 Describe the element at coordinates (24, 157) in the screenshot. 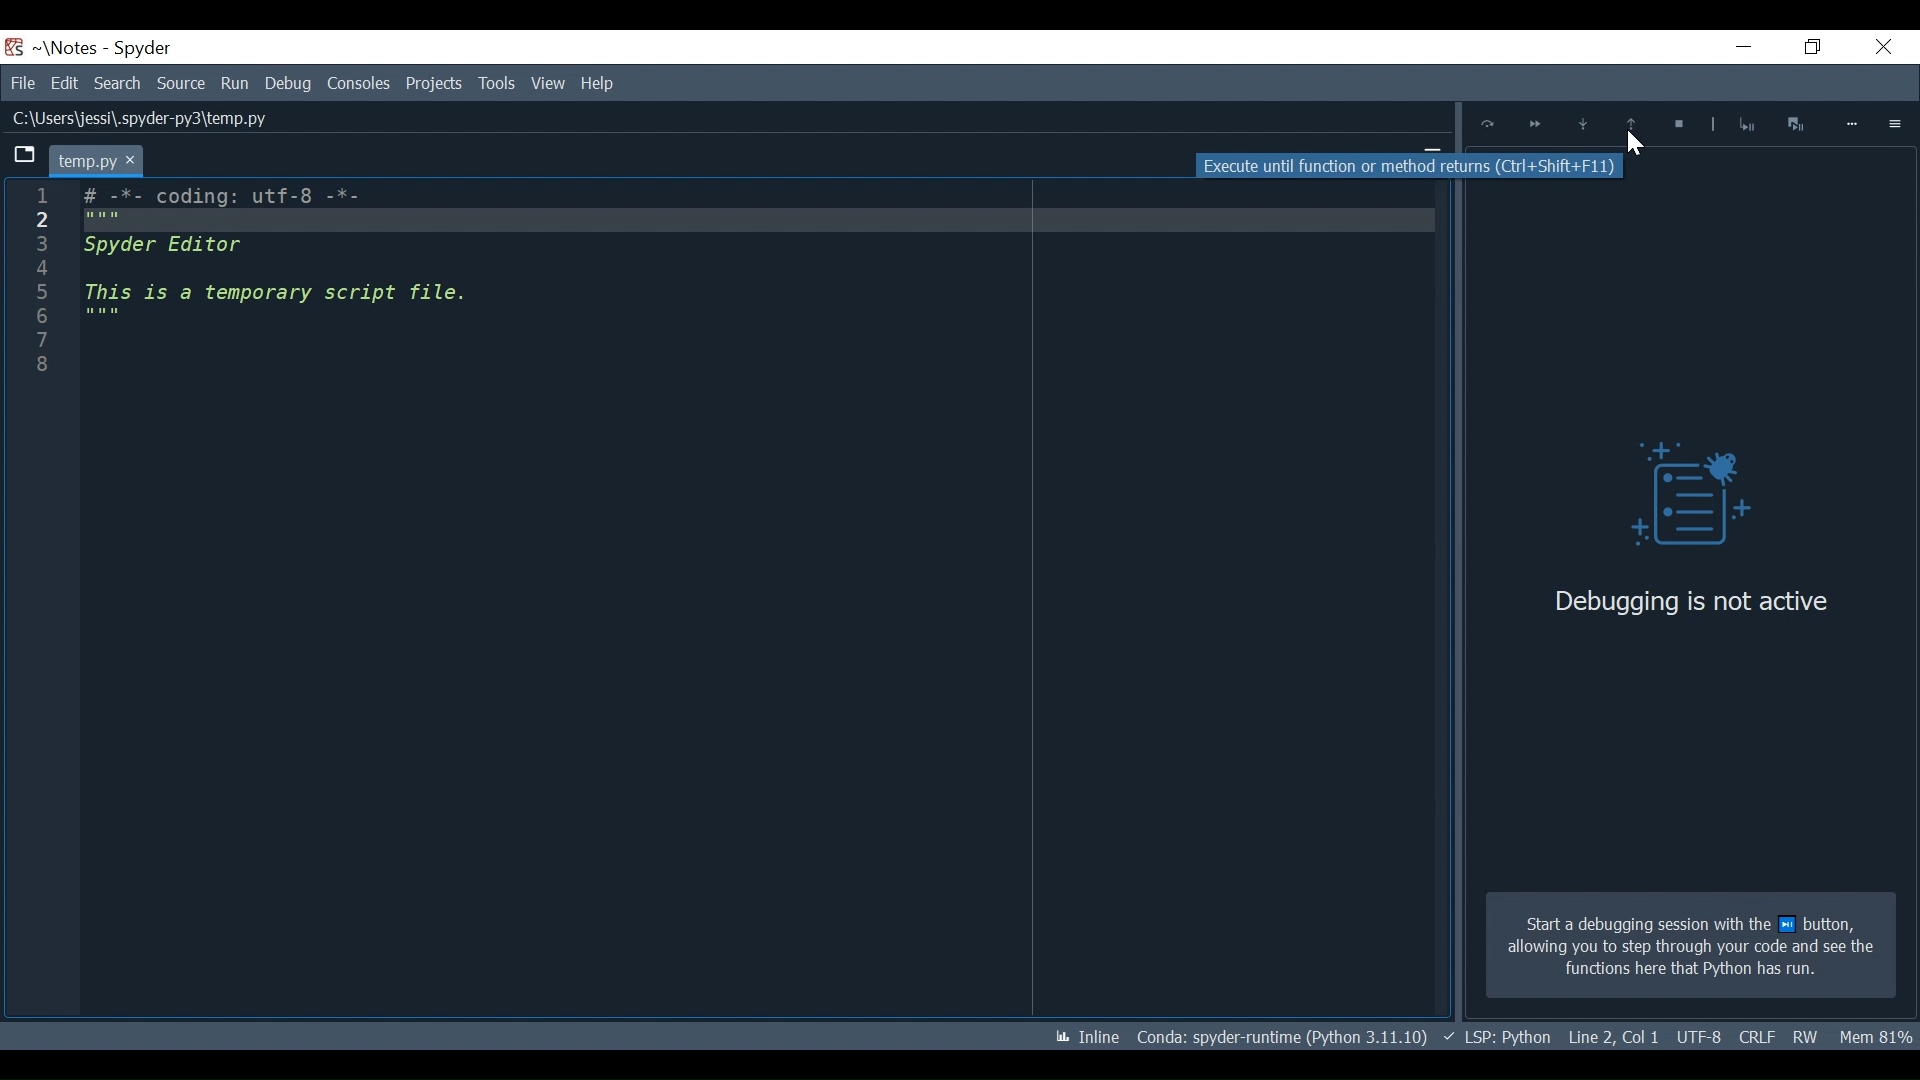

I see `Browse tab` at that location.